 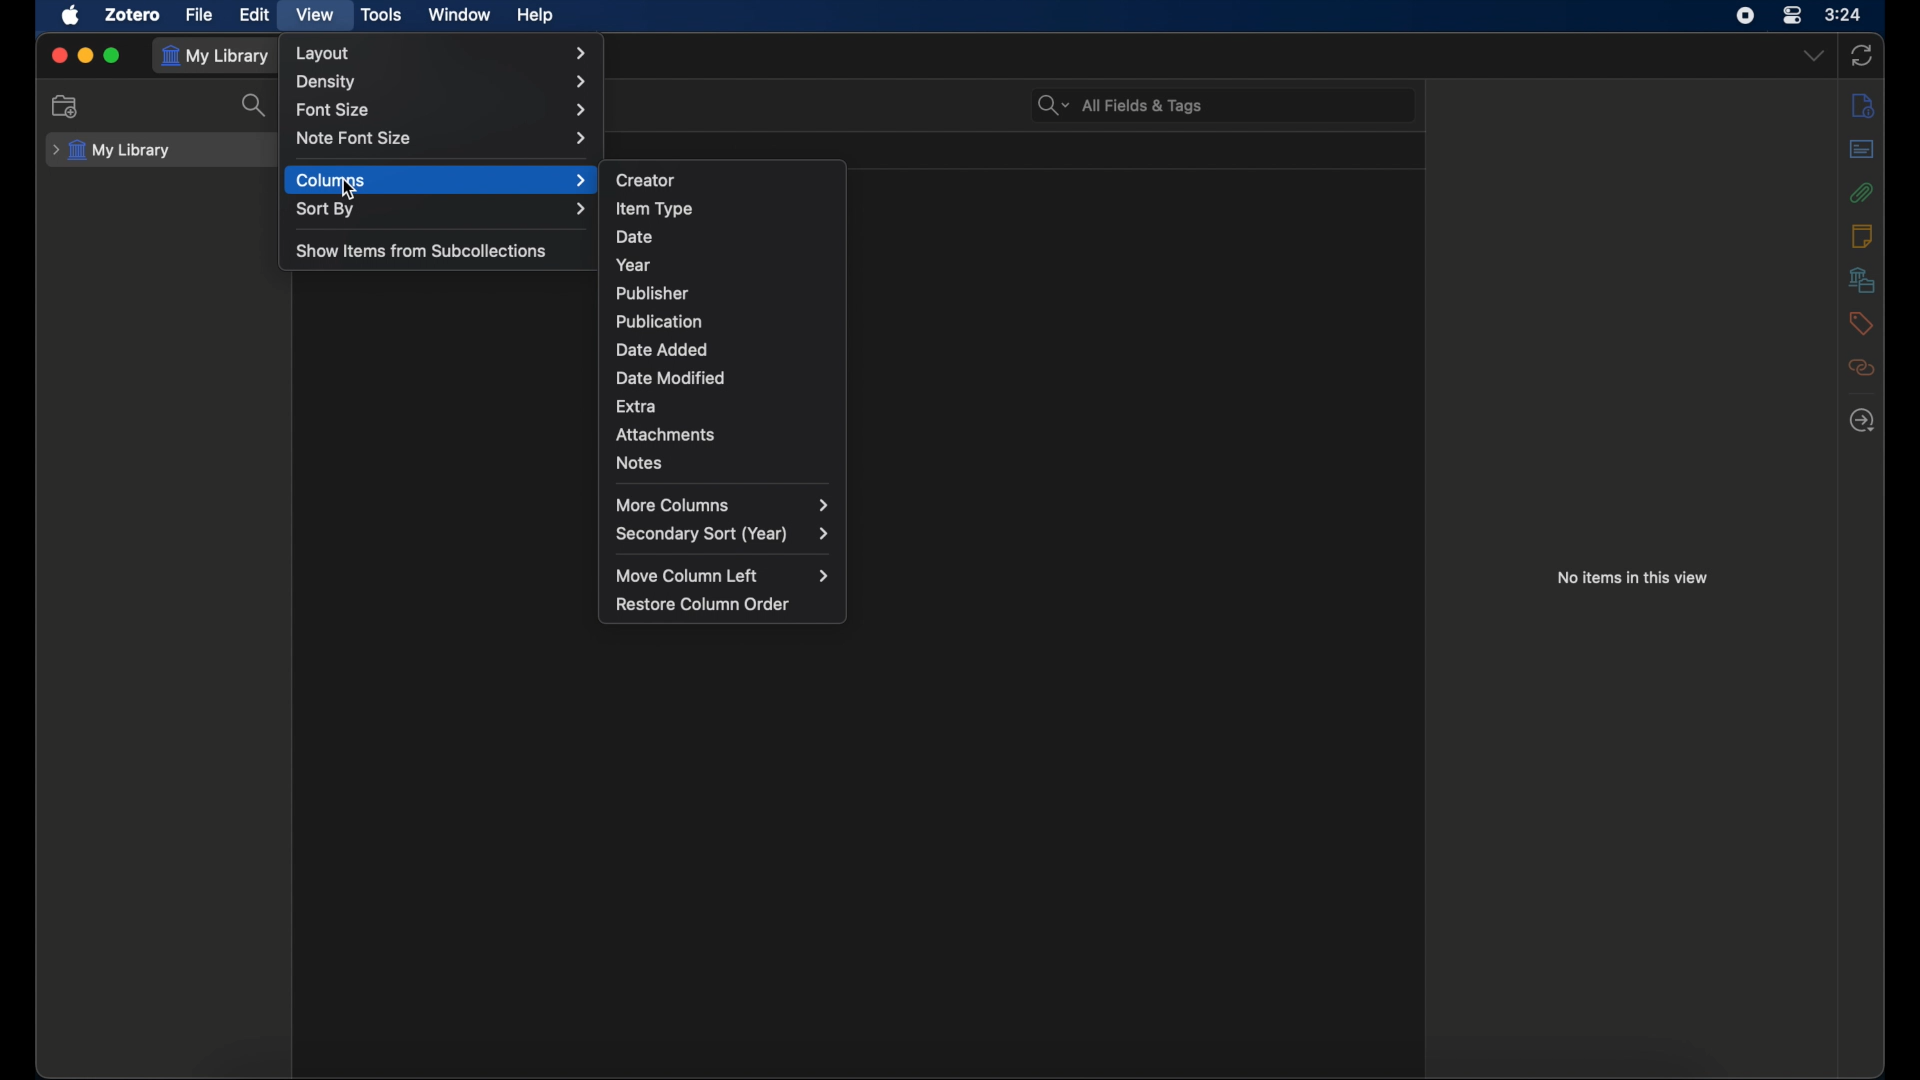 I want to click on extra, so click(x=636, y=405).